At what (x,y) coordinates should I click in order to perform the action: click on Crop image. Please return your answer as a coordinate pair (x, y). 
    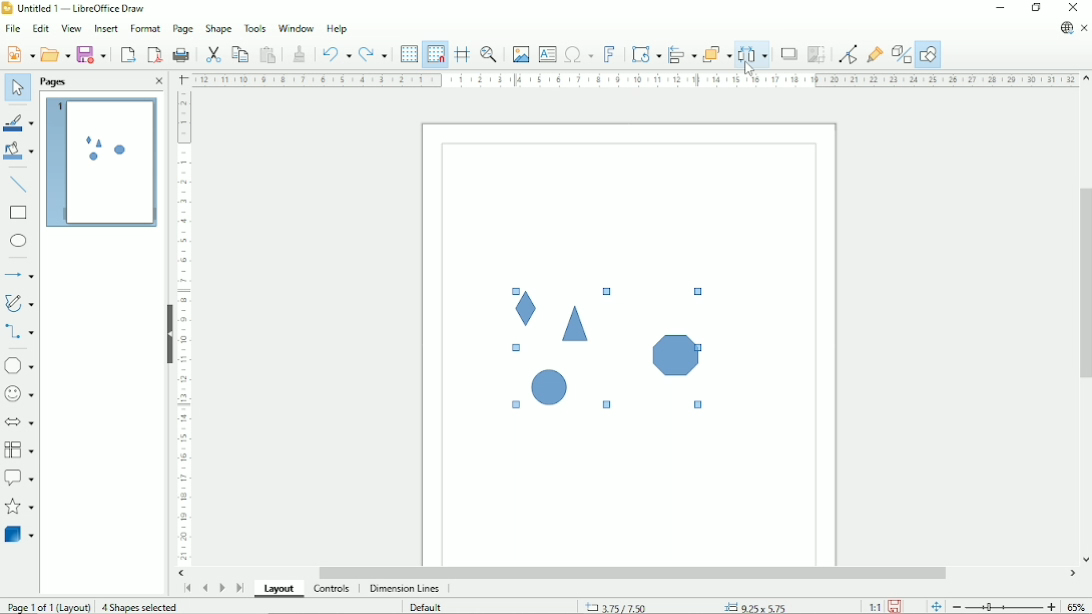
    Looking at the image, I should click on (815, 55).